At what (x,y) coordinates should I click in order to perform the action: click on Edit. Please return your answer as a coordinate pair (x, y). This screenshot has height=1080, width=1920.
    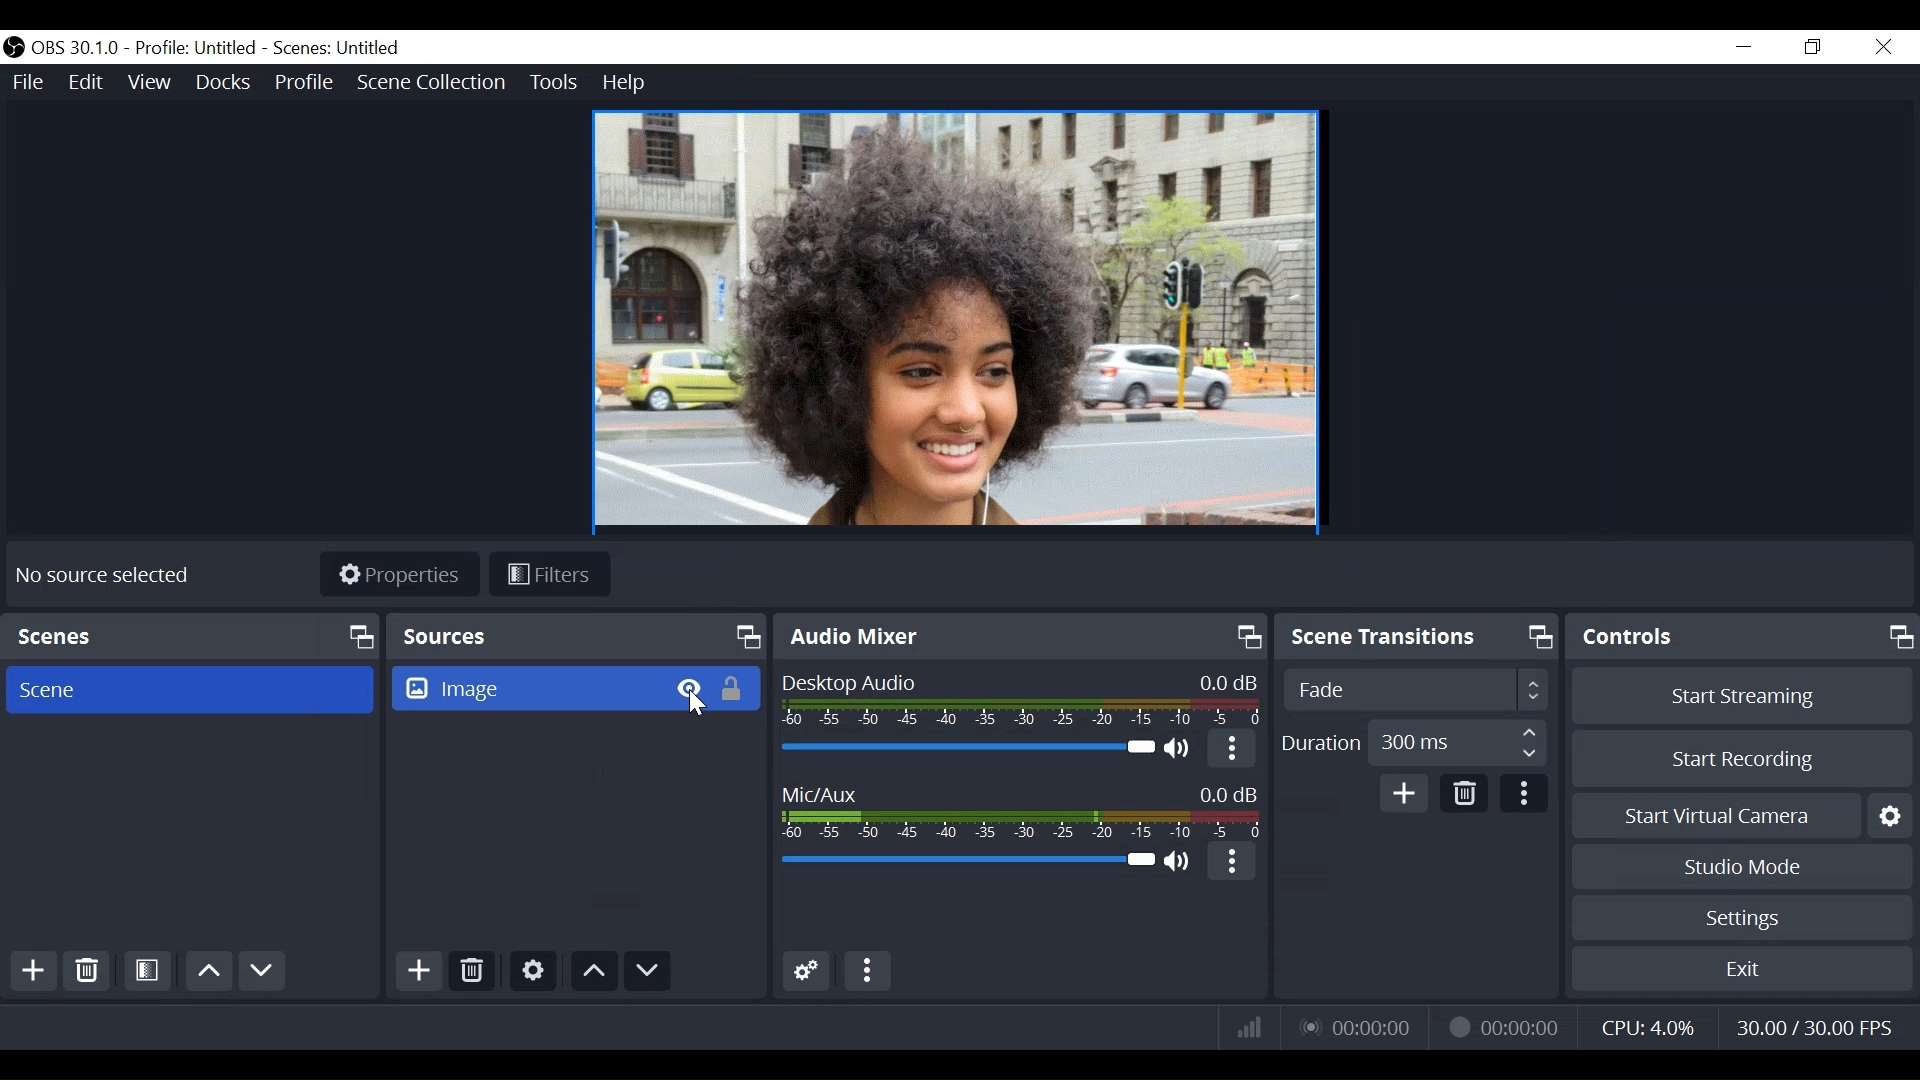
    Looking at the image, I should click on (85, 80).